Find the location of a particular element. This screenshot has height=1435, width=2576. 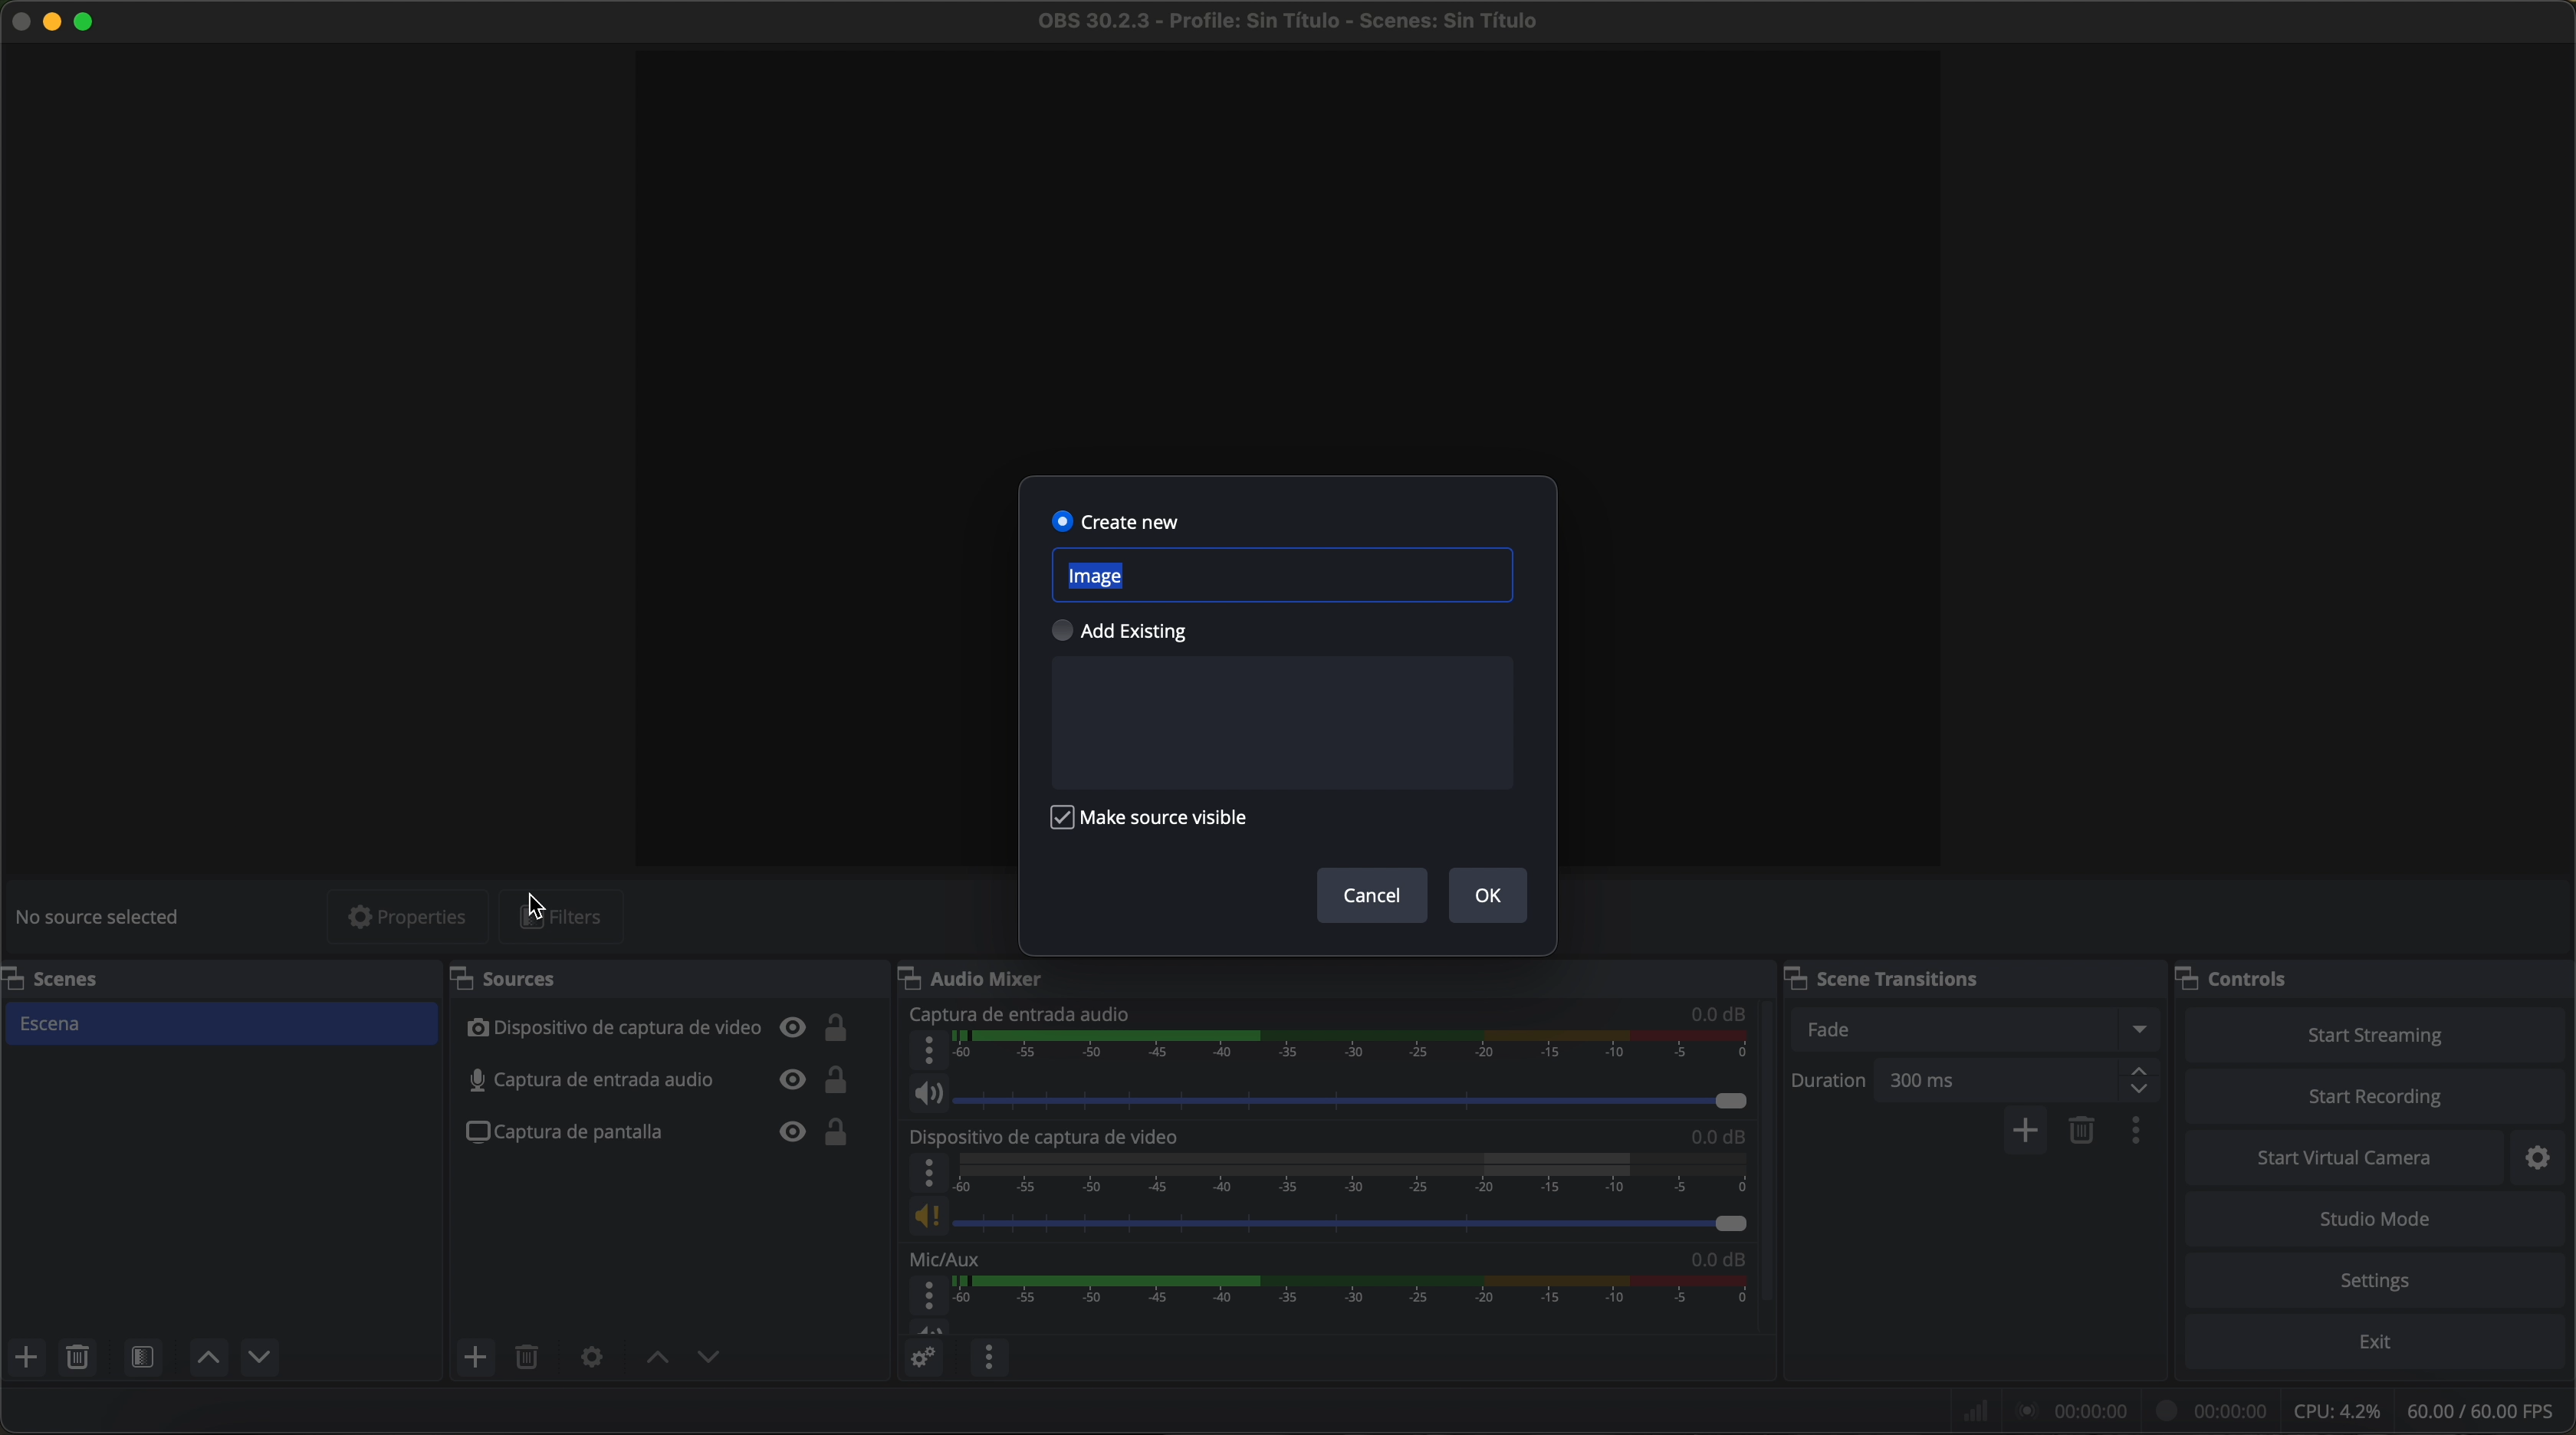

timeline is located at coordinates (1358, 1291).